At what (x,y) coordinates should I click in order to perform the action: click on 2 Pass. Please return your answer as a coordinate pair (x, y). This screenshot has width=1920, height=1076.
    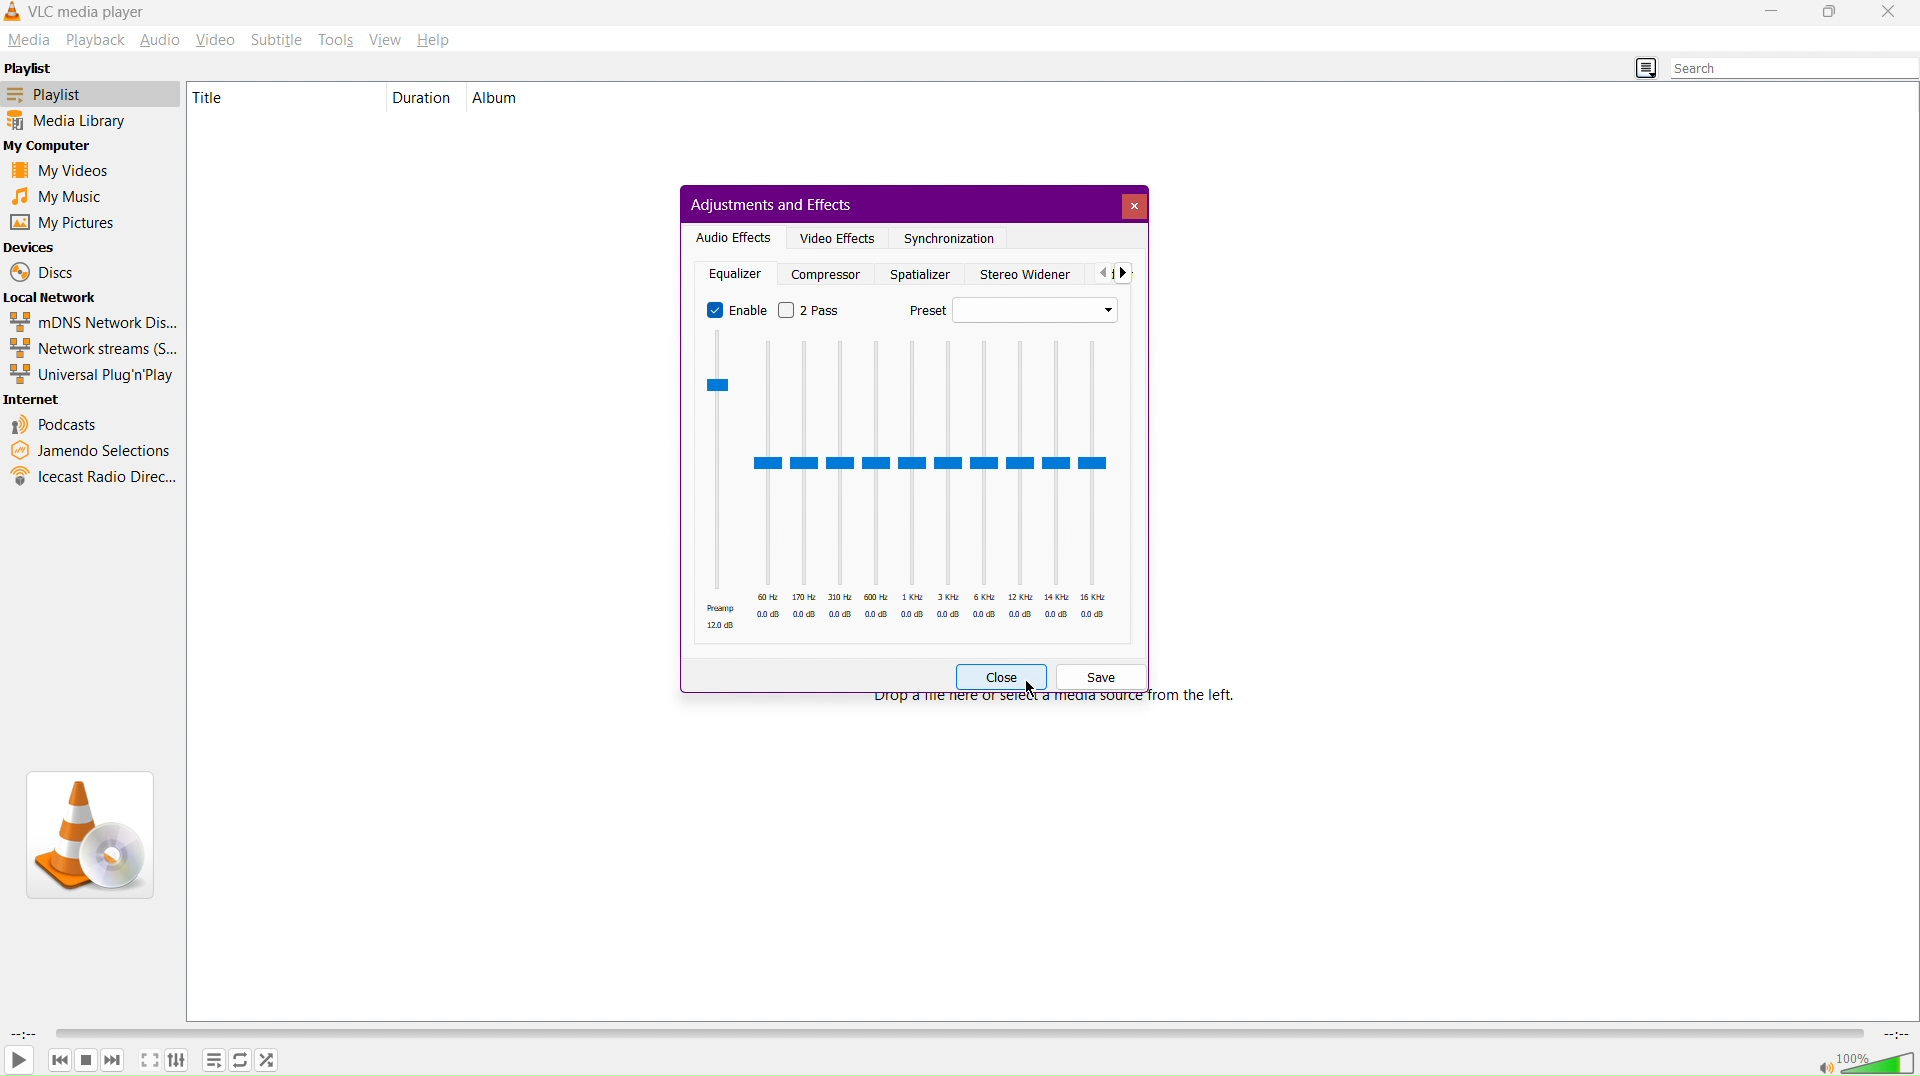
    Looking at the image, I should click on (811, 314).